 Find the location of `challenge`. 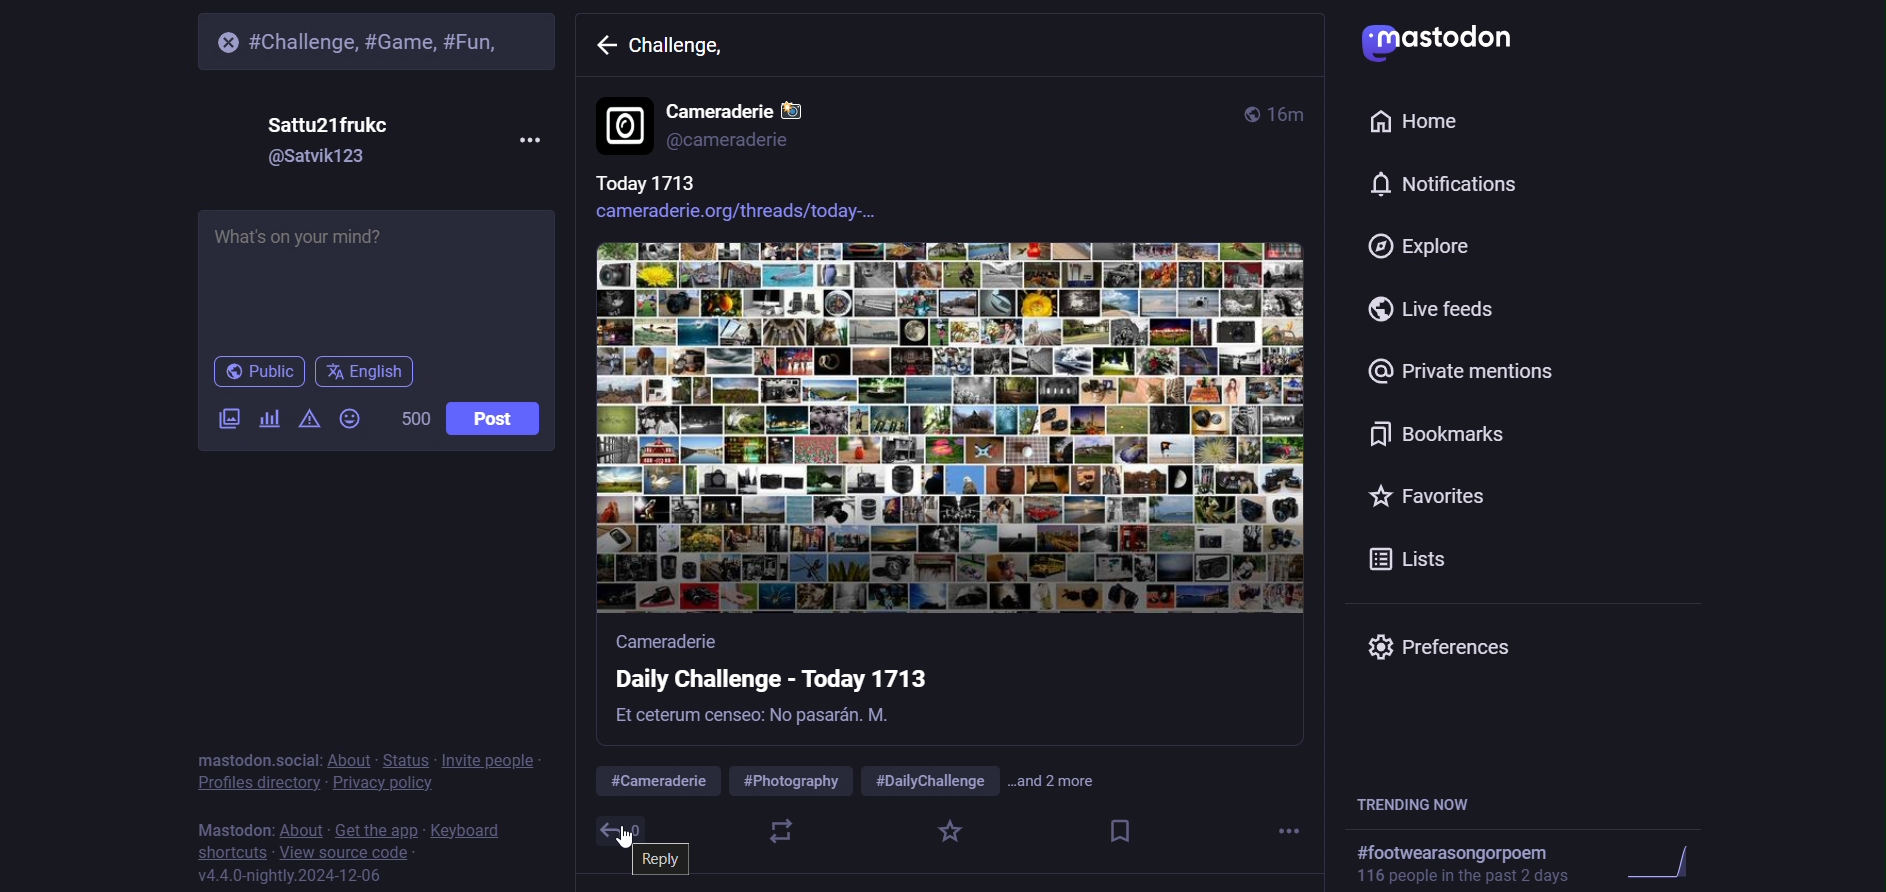

challenge is located at coordinates (686, 53).